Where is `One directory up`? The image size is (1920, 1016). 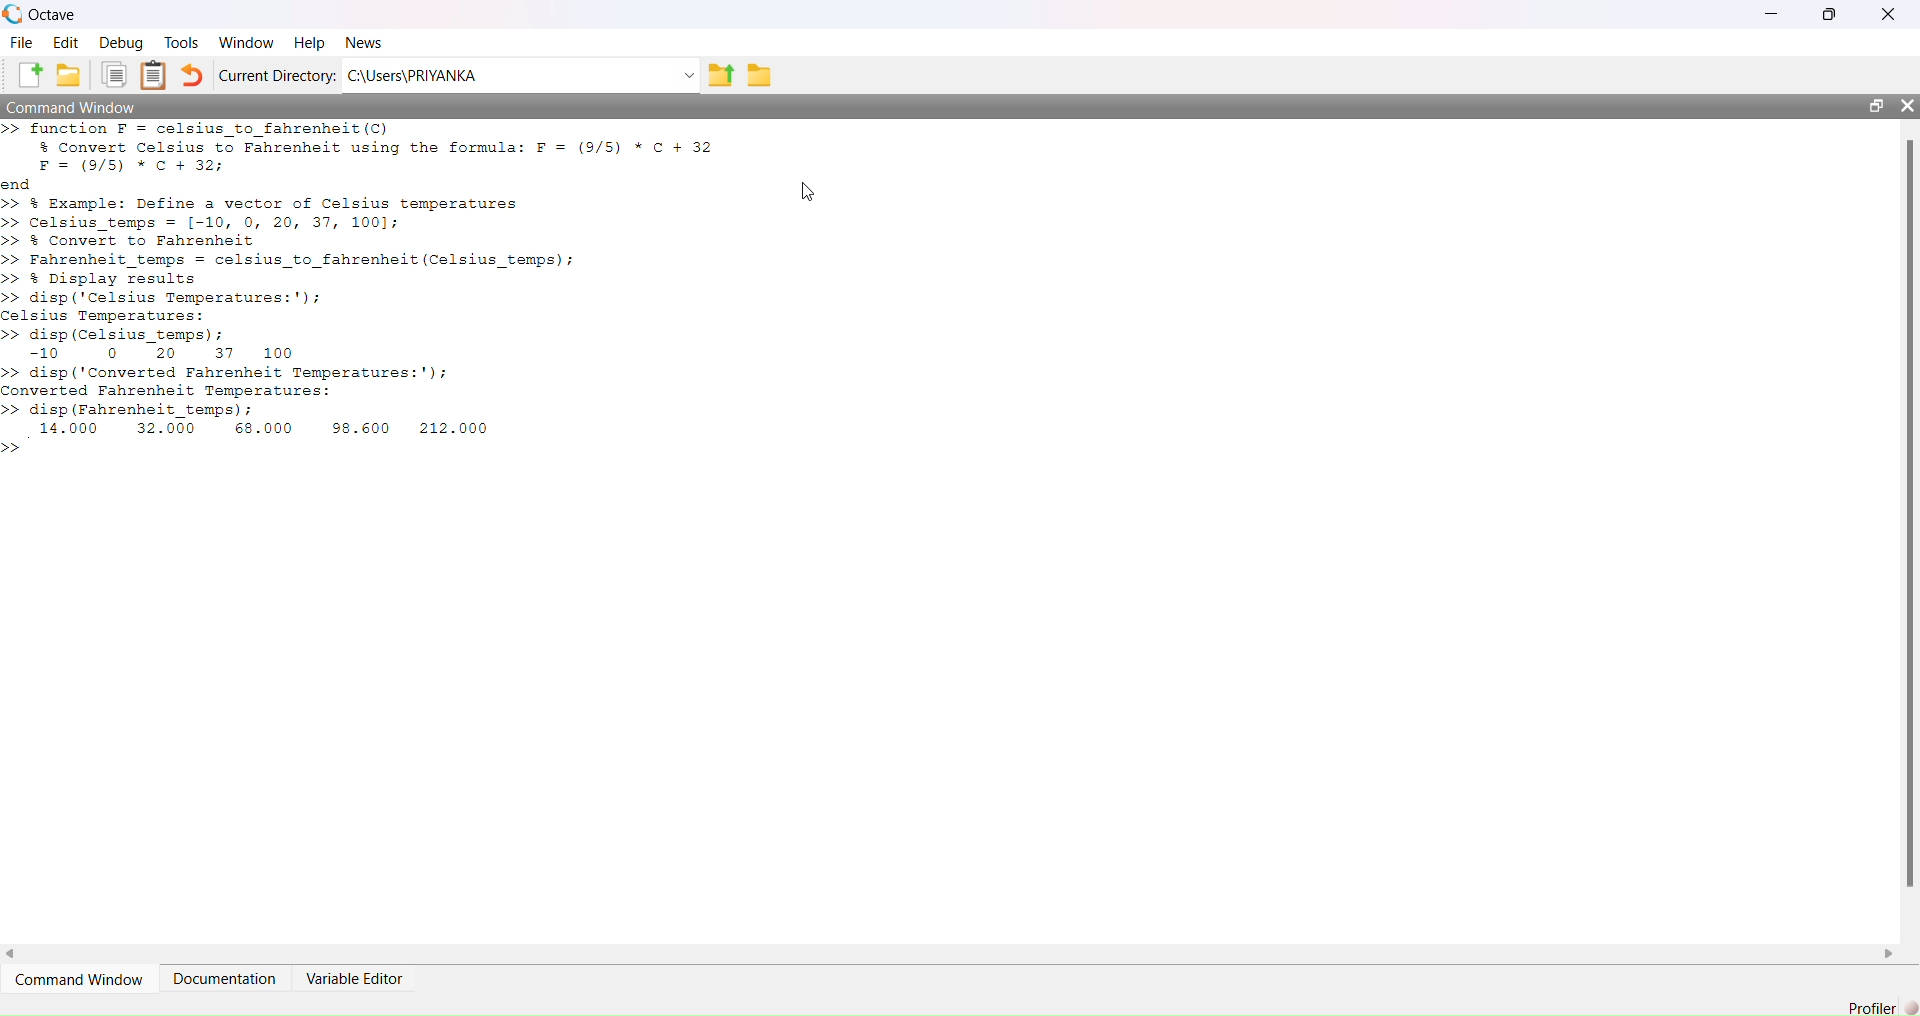 One directory up is located at coordinates (718, 76).